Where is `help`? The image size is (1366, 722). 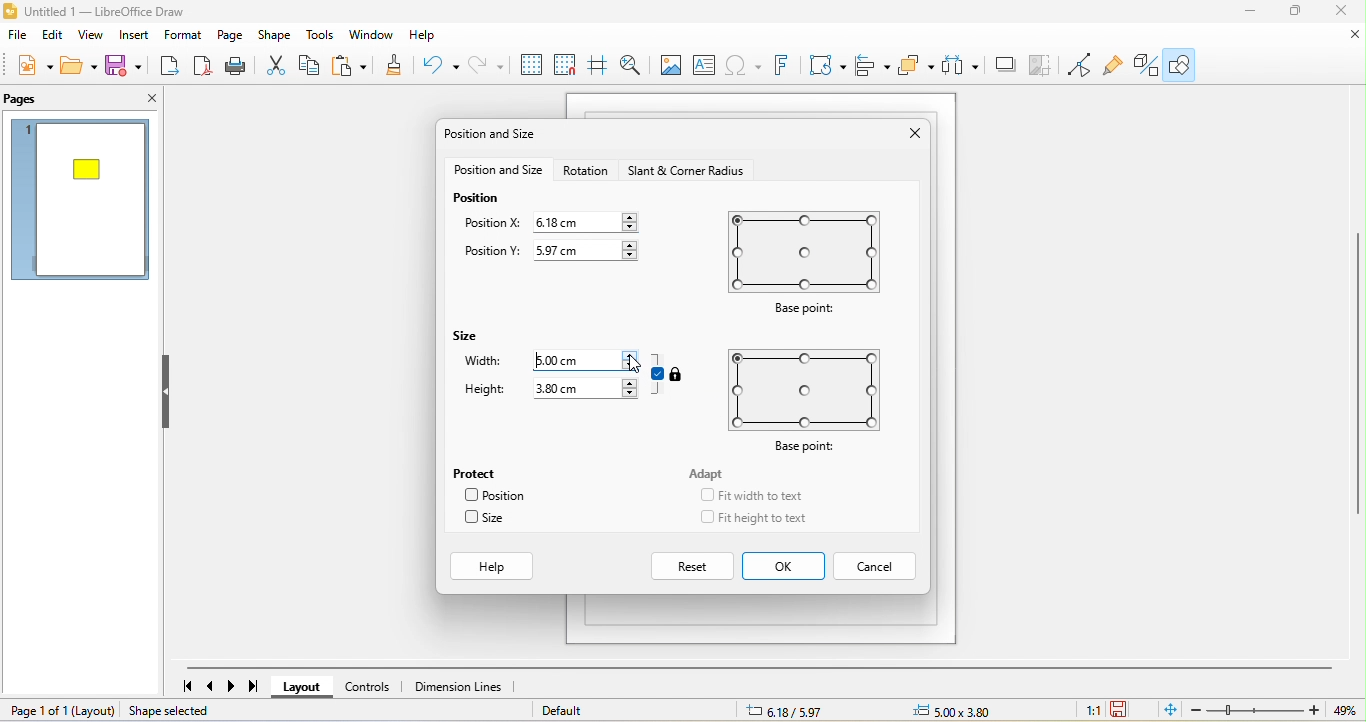 help is located at coordinates (432, 36).